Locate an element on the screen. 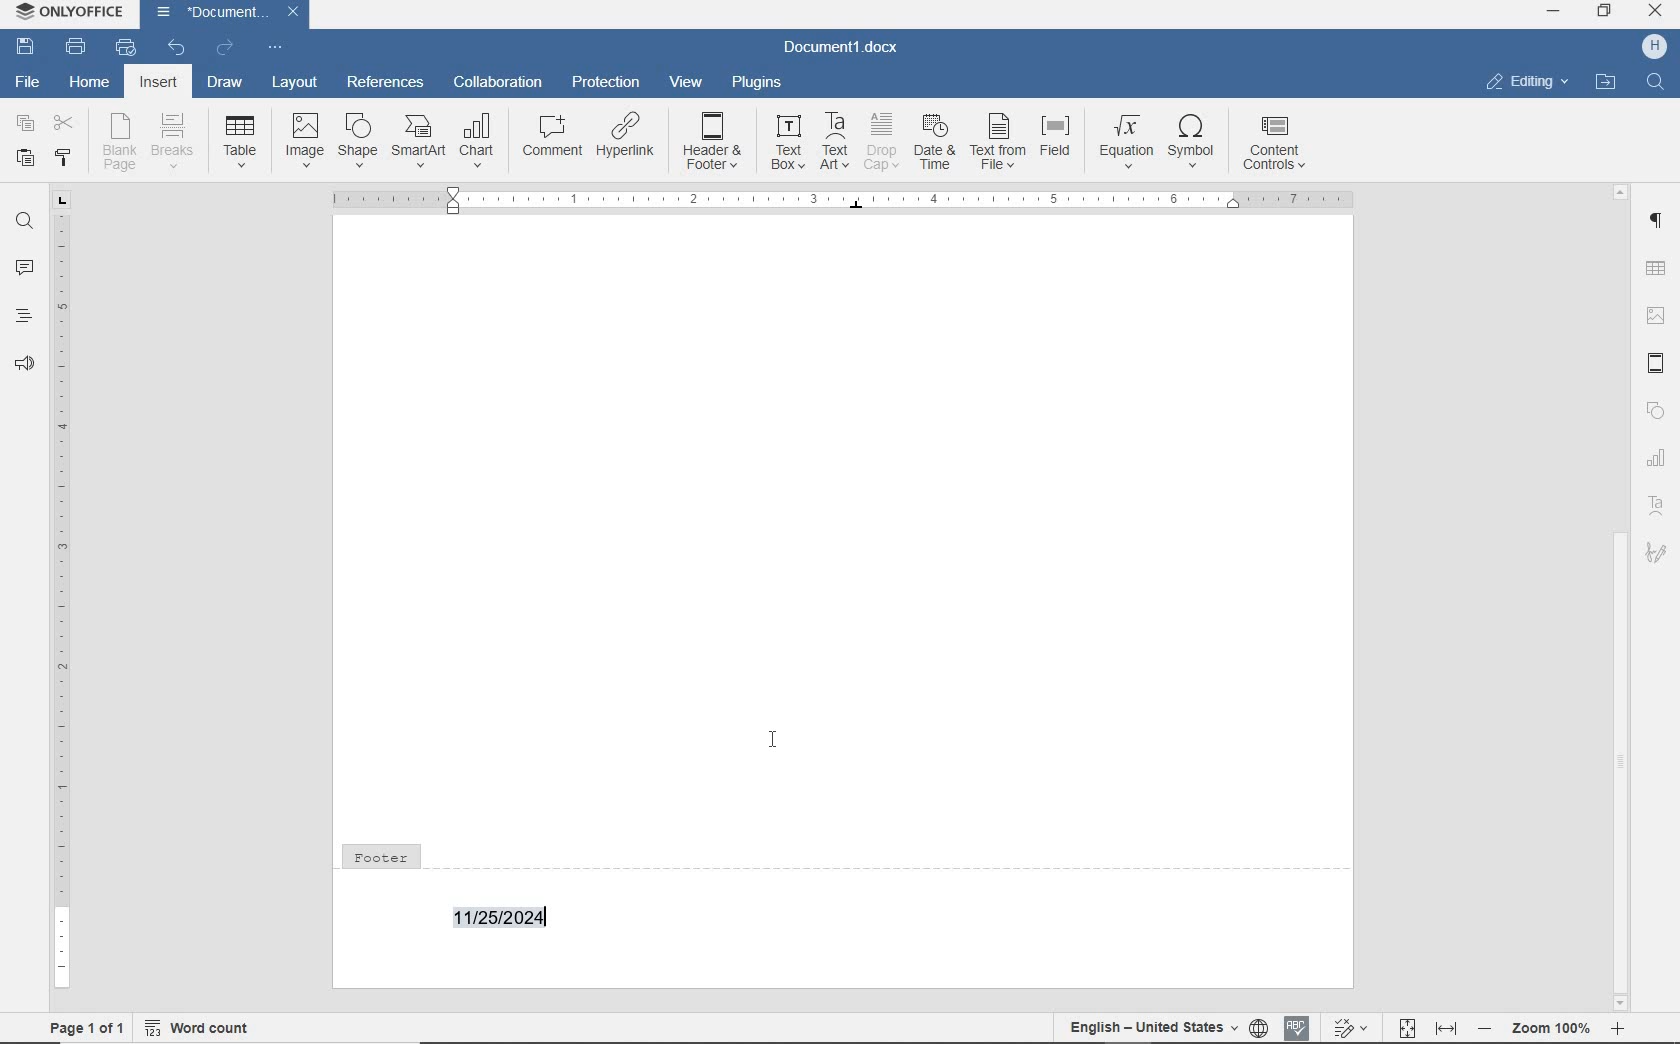  home is located at coordinates (89, 84).